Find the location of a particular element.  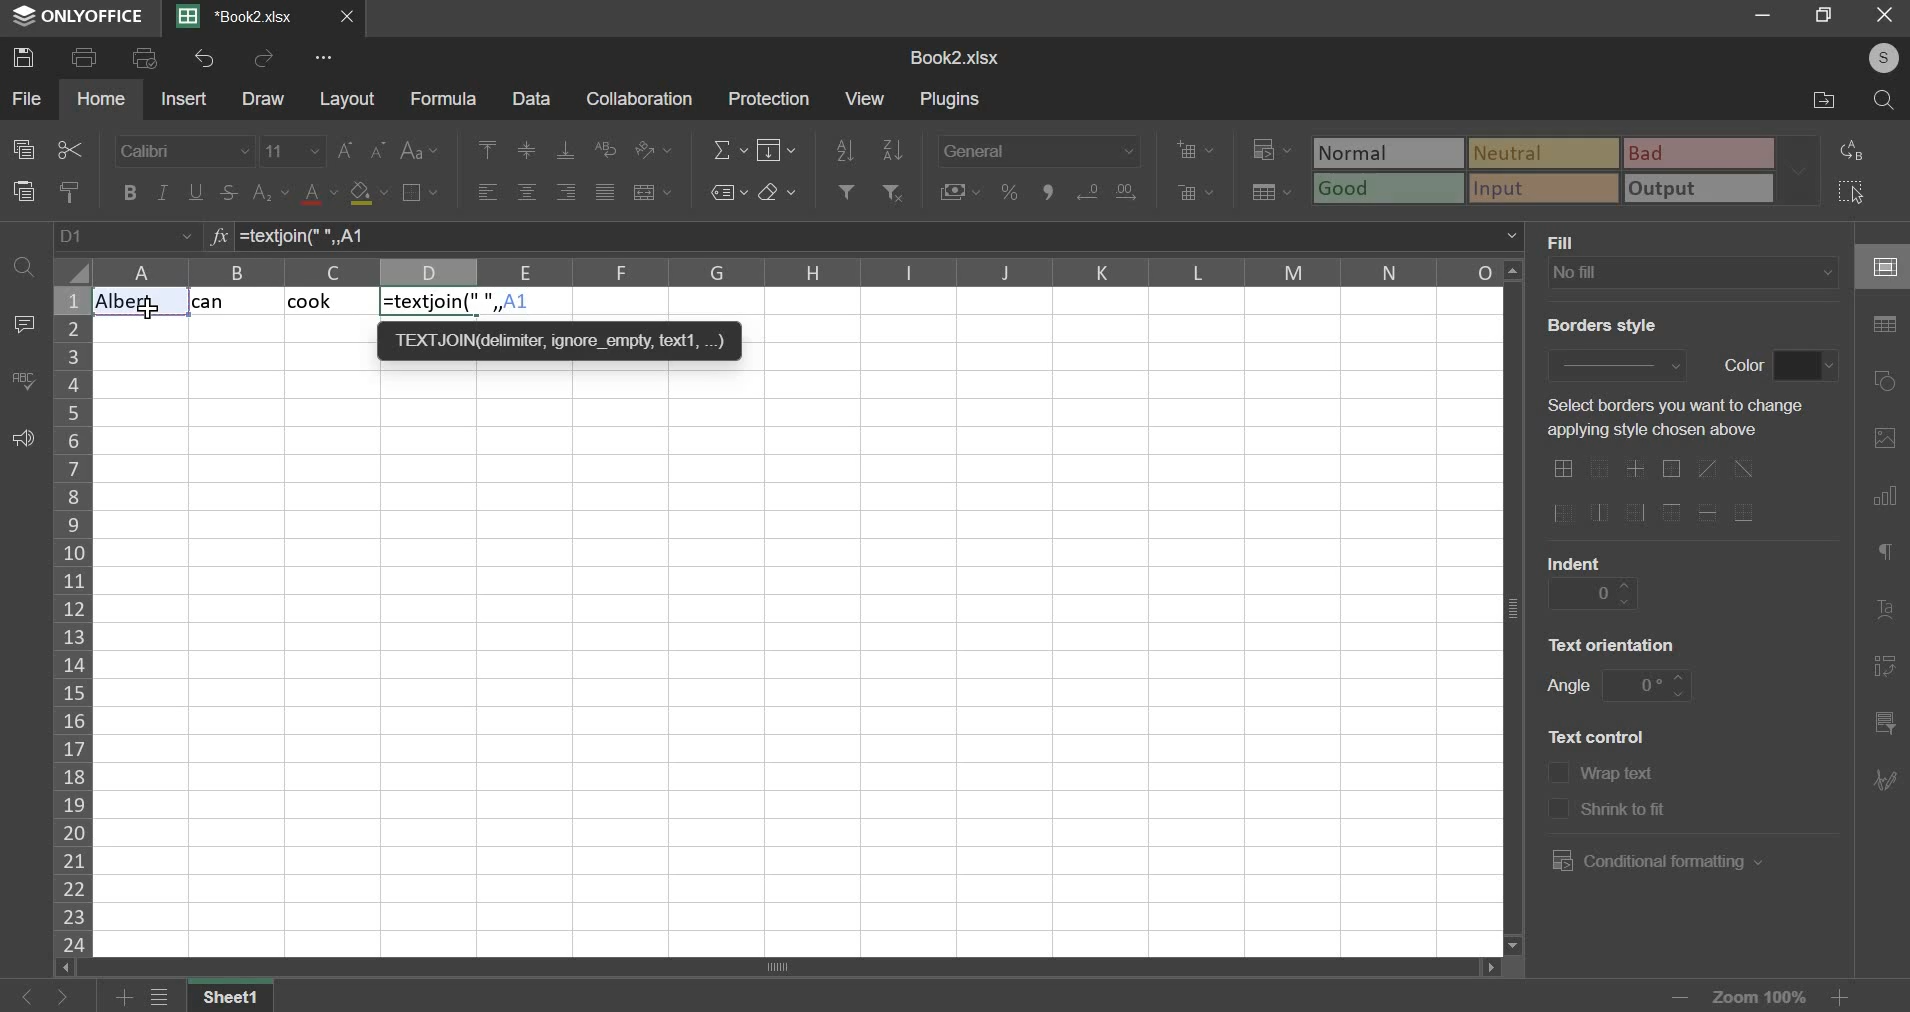

sum is located at coordinates (730, 148).